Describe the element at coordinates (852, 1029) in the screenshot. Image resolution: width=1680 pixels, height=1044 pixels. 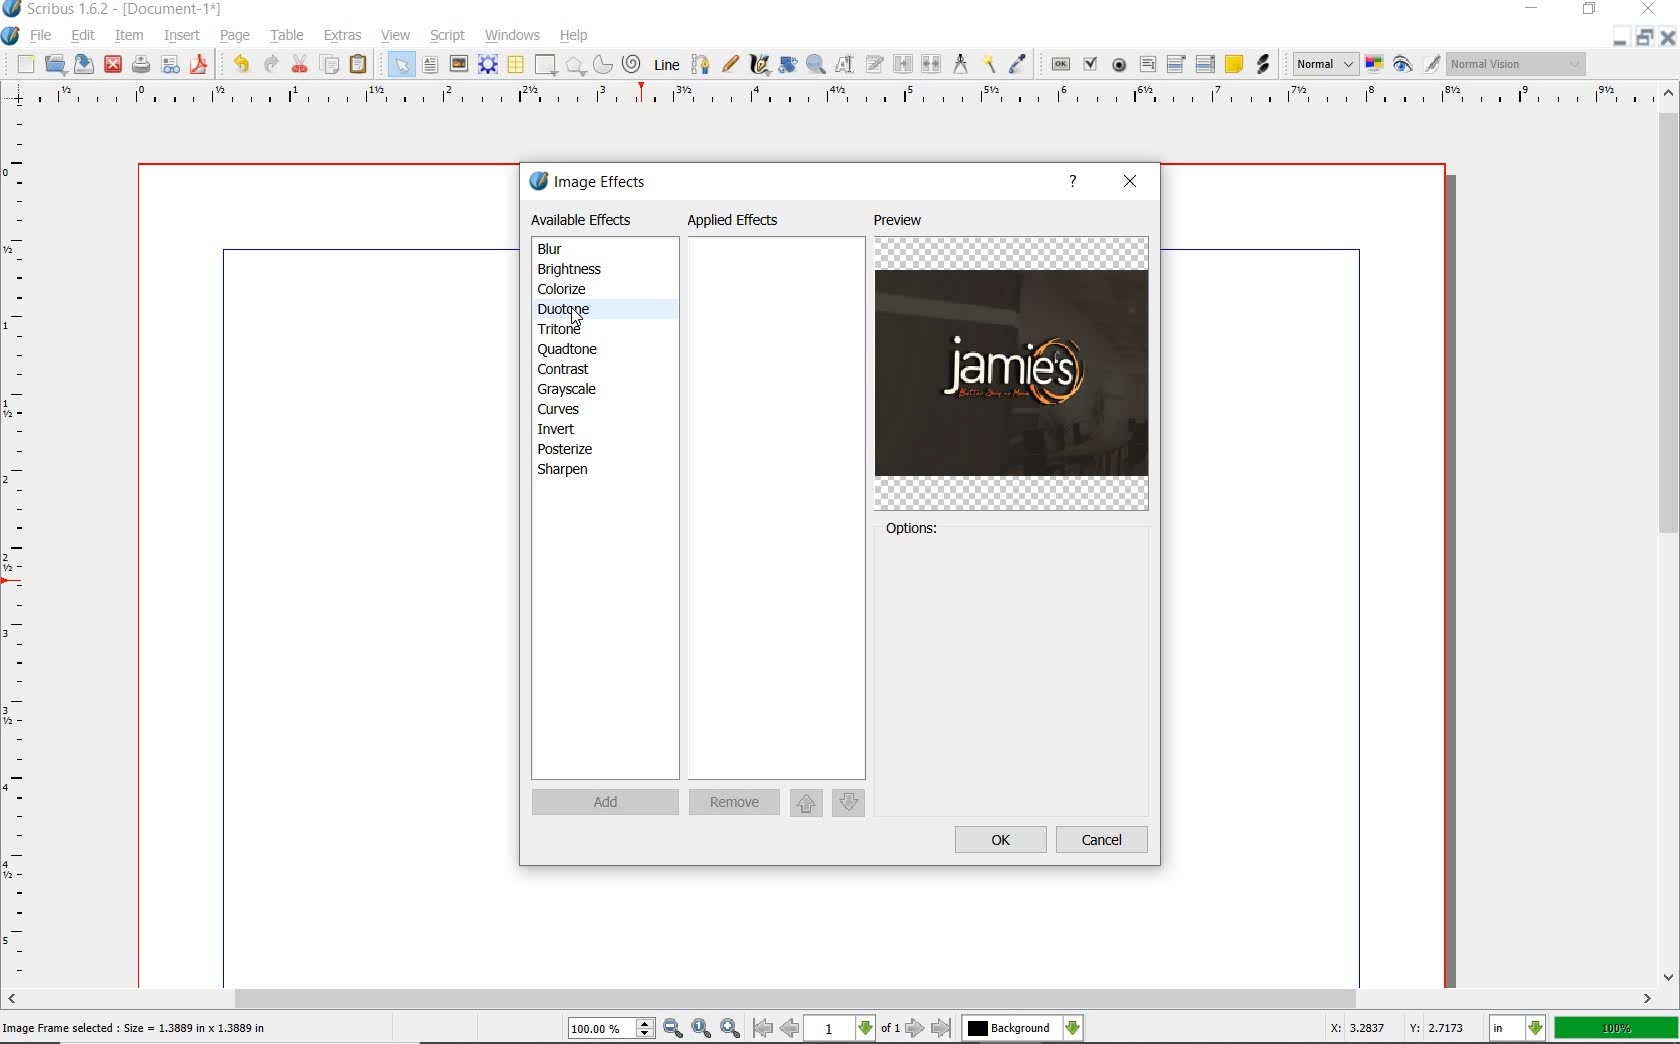
I see `move to next or previous page` at that location.